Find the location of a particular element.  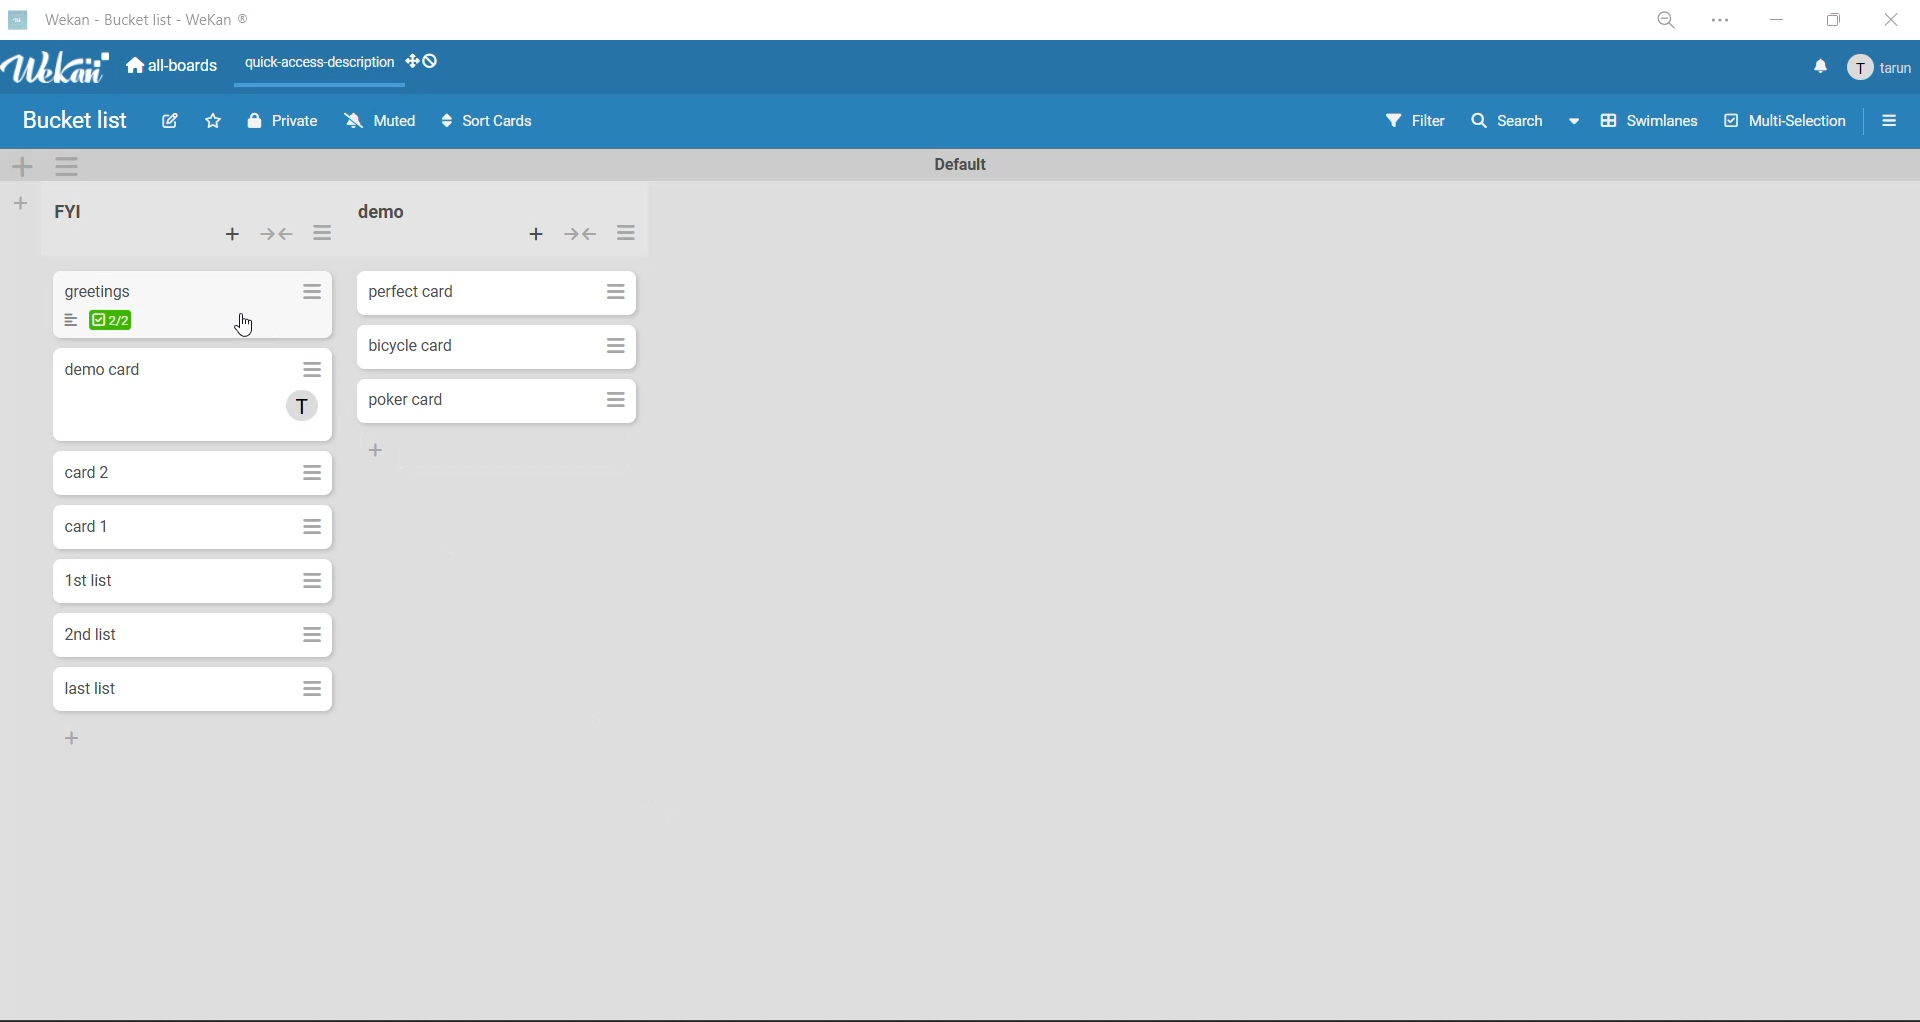

app logo is located at coordinates (60, 72).